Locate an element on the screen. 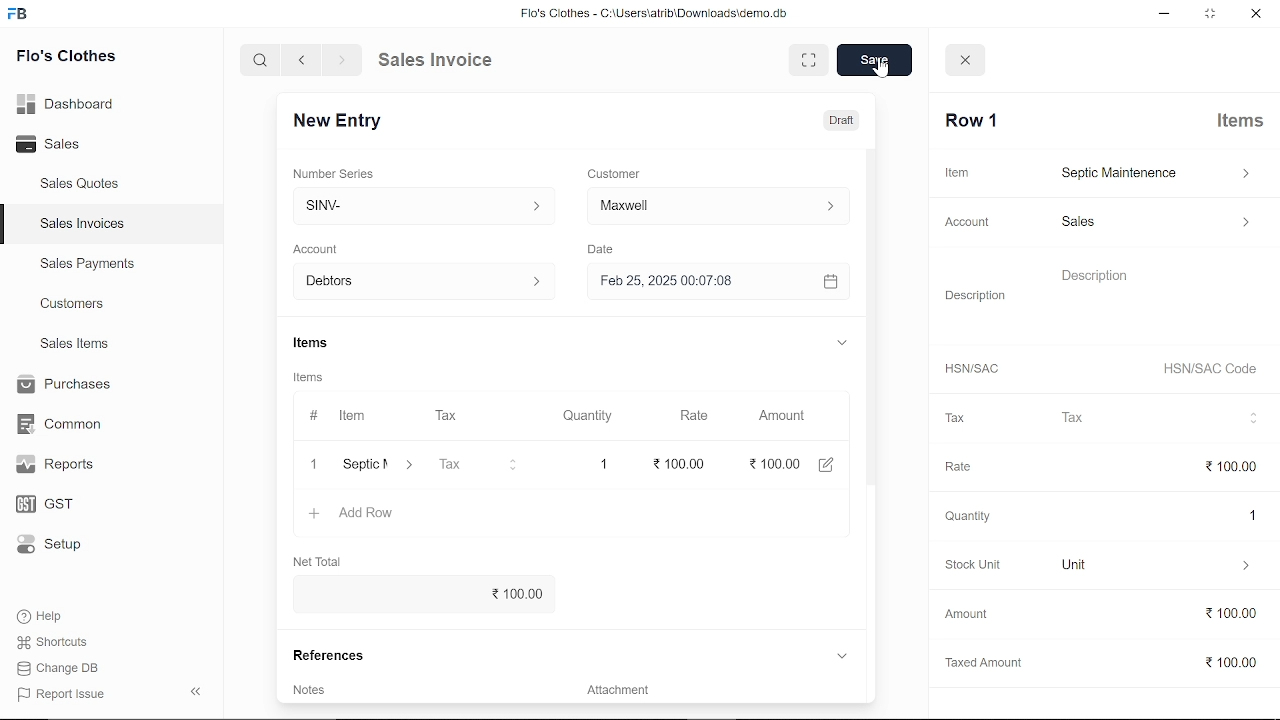 The width and height of the screenshot is (1280, 720). frappe books logo is located at coordinates (20, 17).